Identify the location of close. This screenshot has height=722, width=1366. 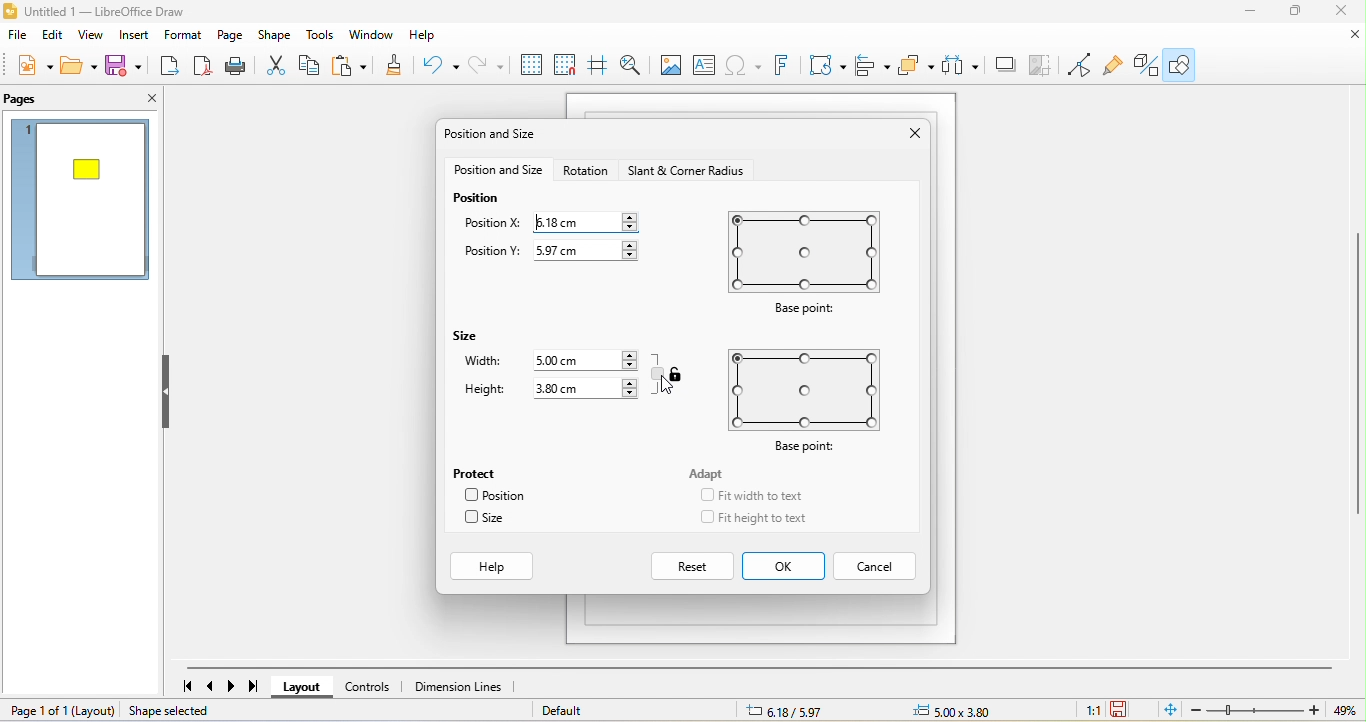
(911, 134).